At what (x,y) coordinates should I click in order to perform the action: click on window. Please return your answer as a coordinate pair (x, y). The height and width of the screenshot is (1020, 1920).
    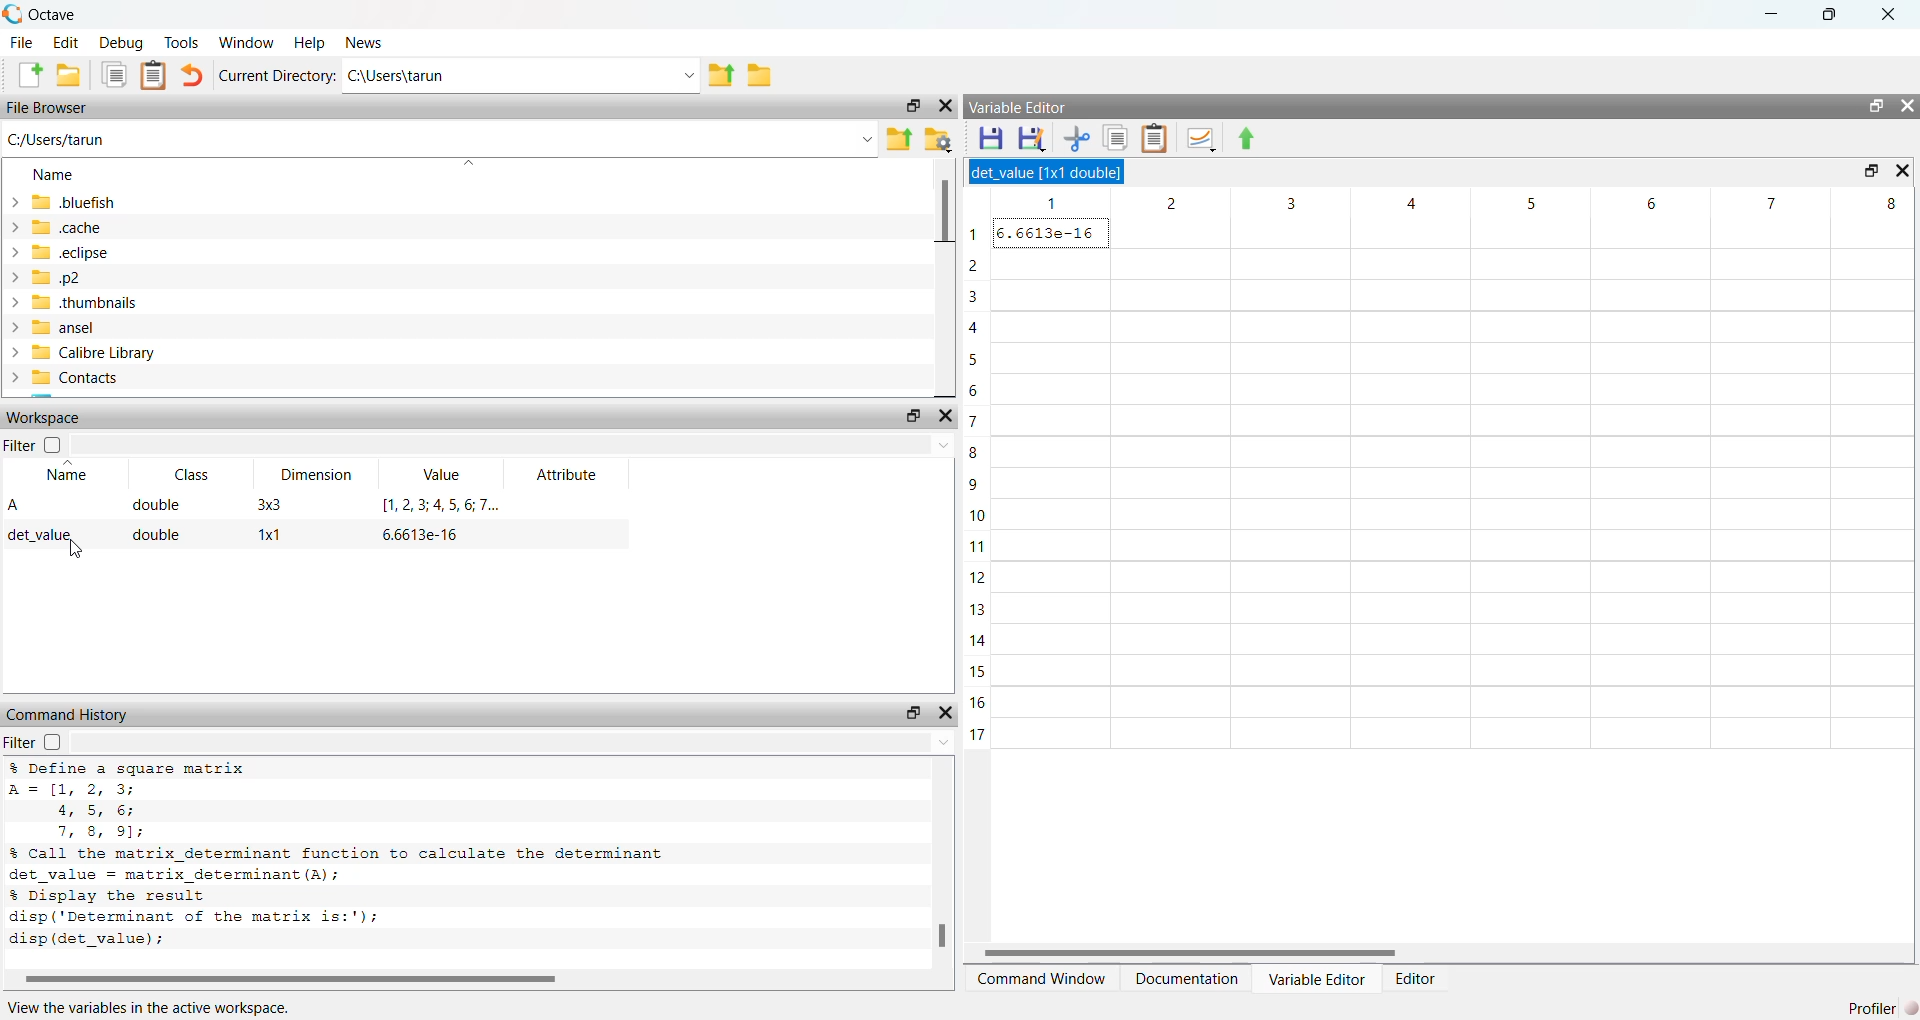
    Looking at the image, I should click on (248, 41).